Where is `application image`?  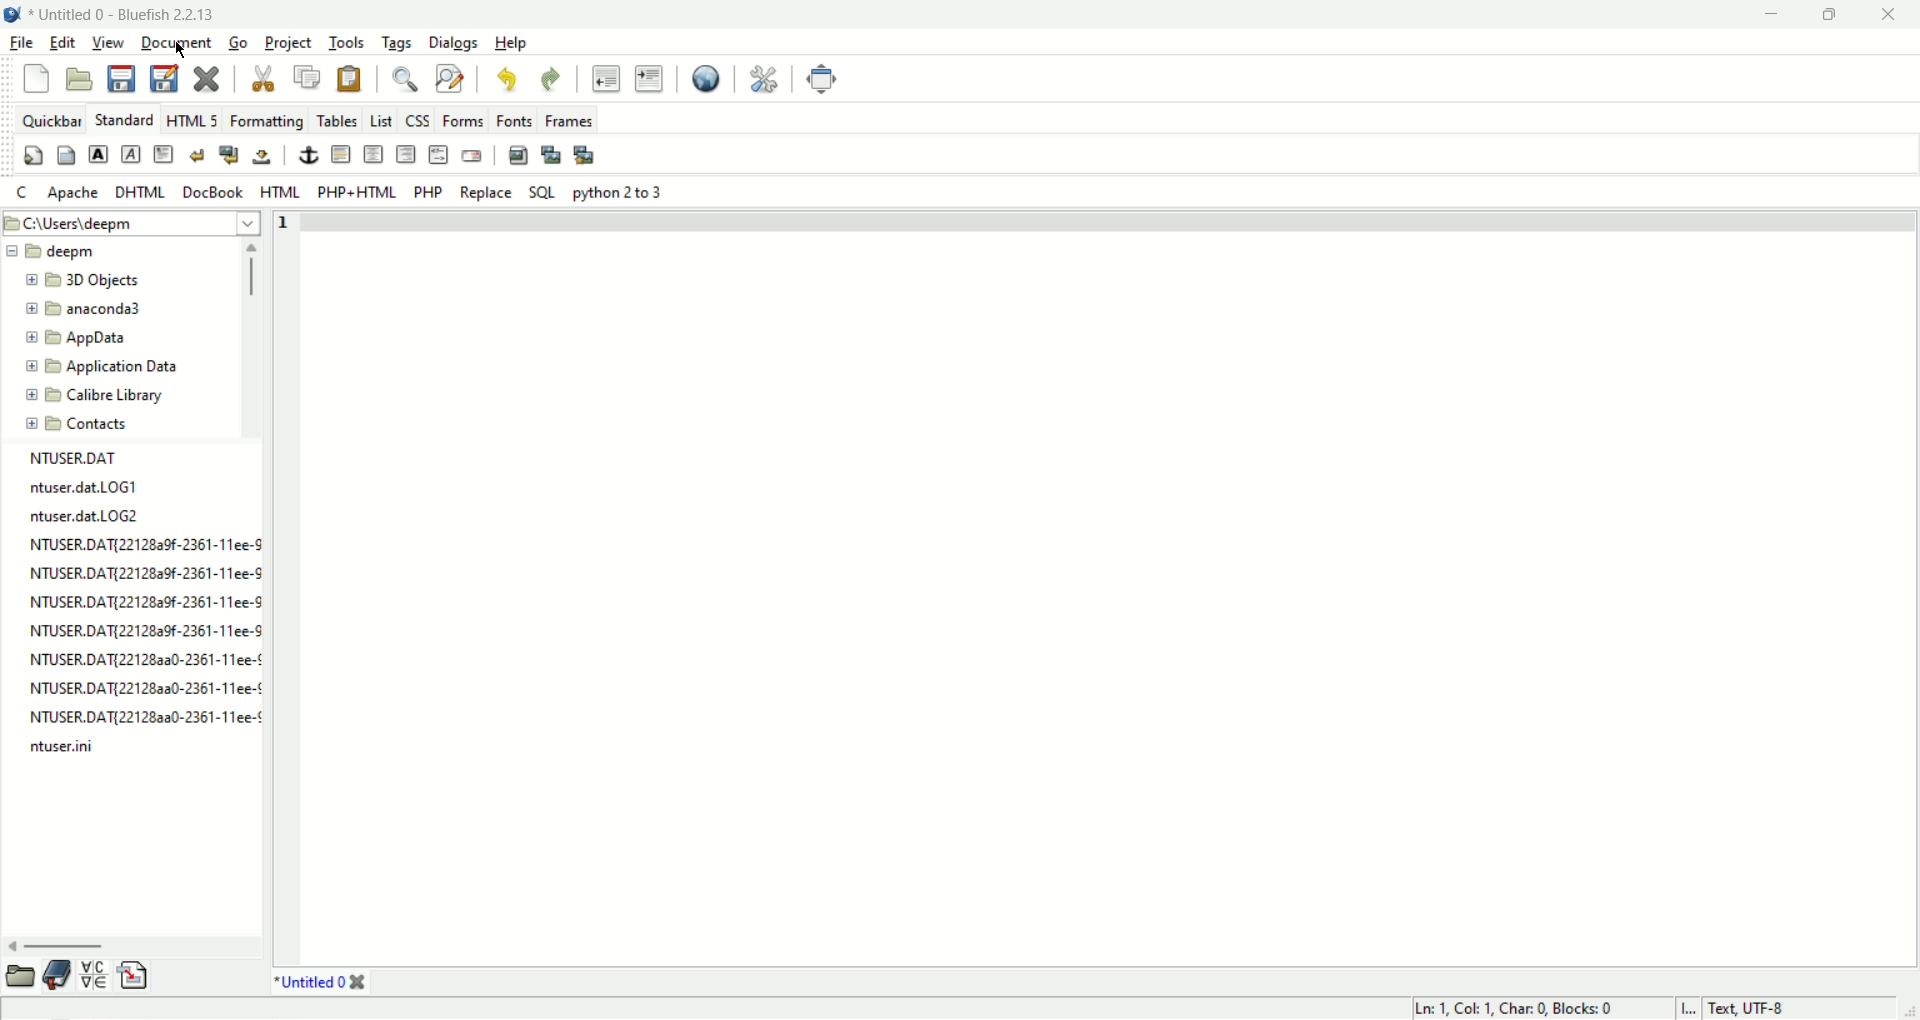
application image is located at coordinates (12, 13).